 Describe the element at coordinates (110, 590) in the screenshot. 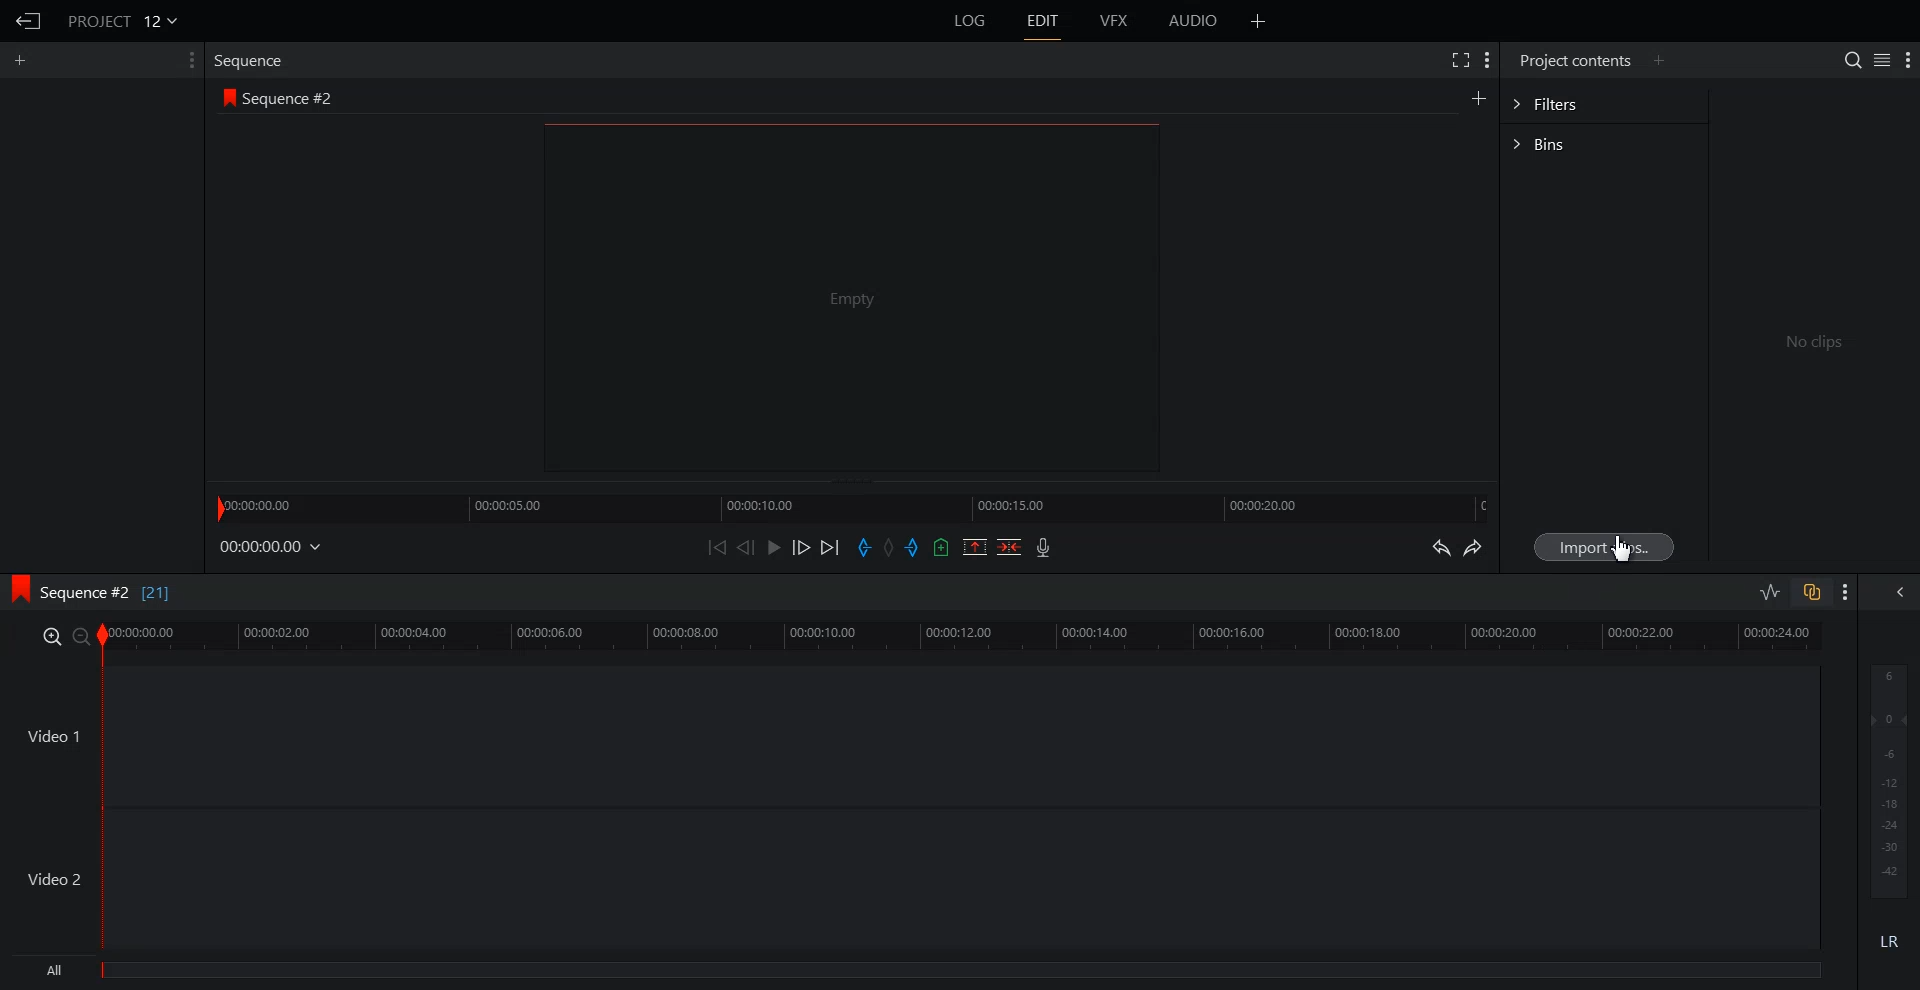

I see `Sequence #2 [21]` at that location.